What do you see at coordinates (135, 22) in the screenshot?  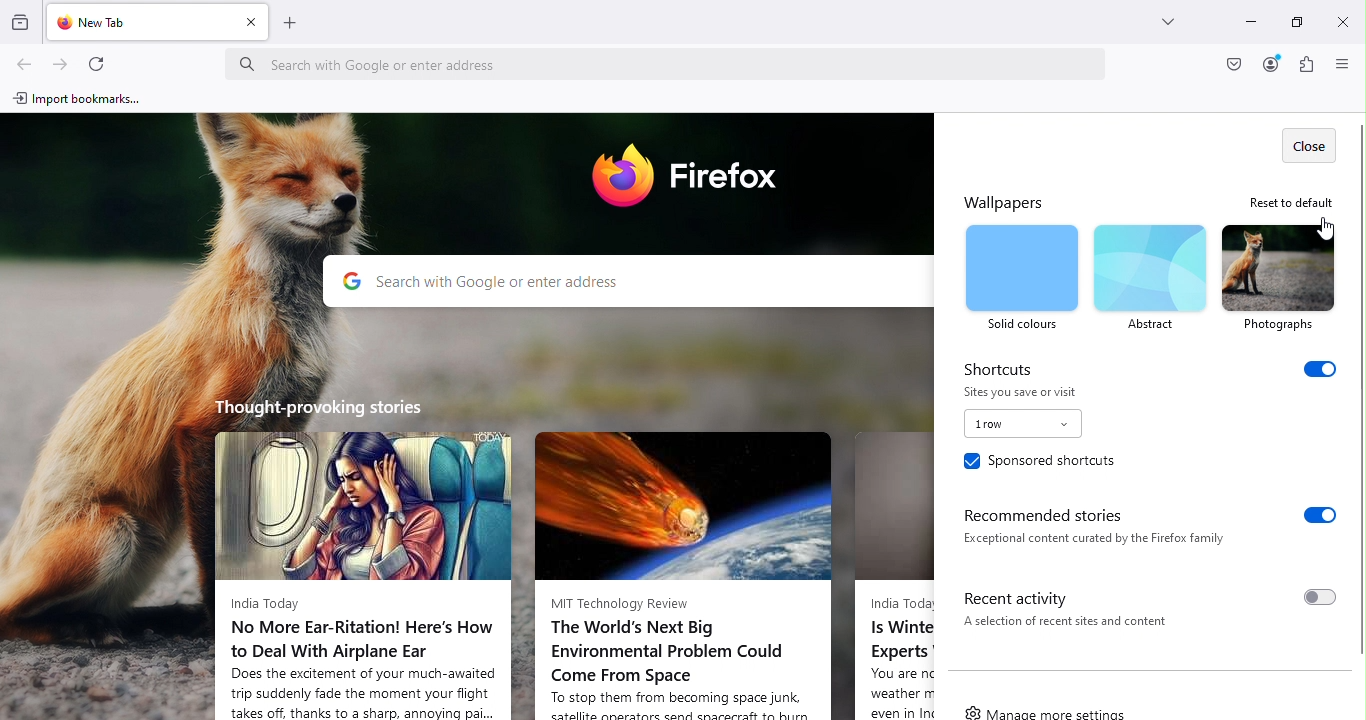 I see `New tab` at bounding box center [135, 22].